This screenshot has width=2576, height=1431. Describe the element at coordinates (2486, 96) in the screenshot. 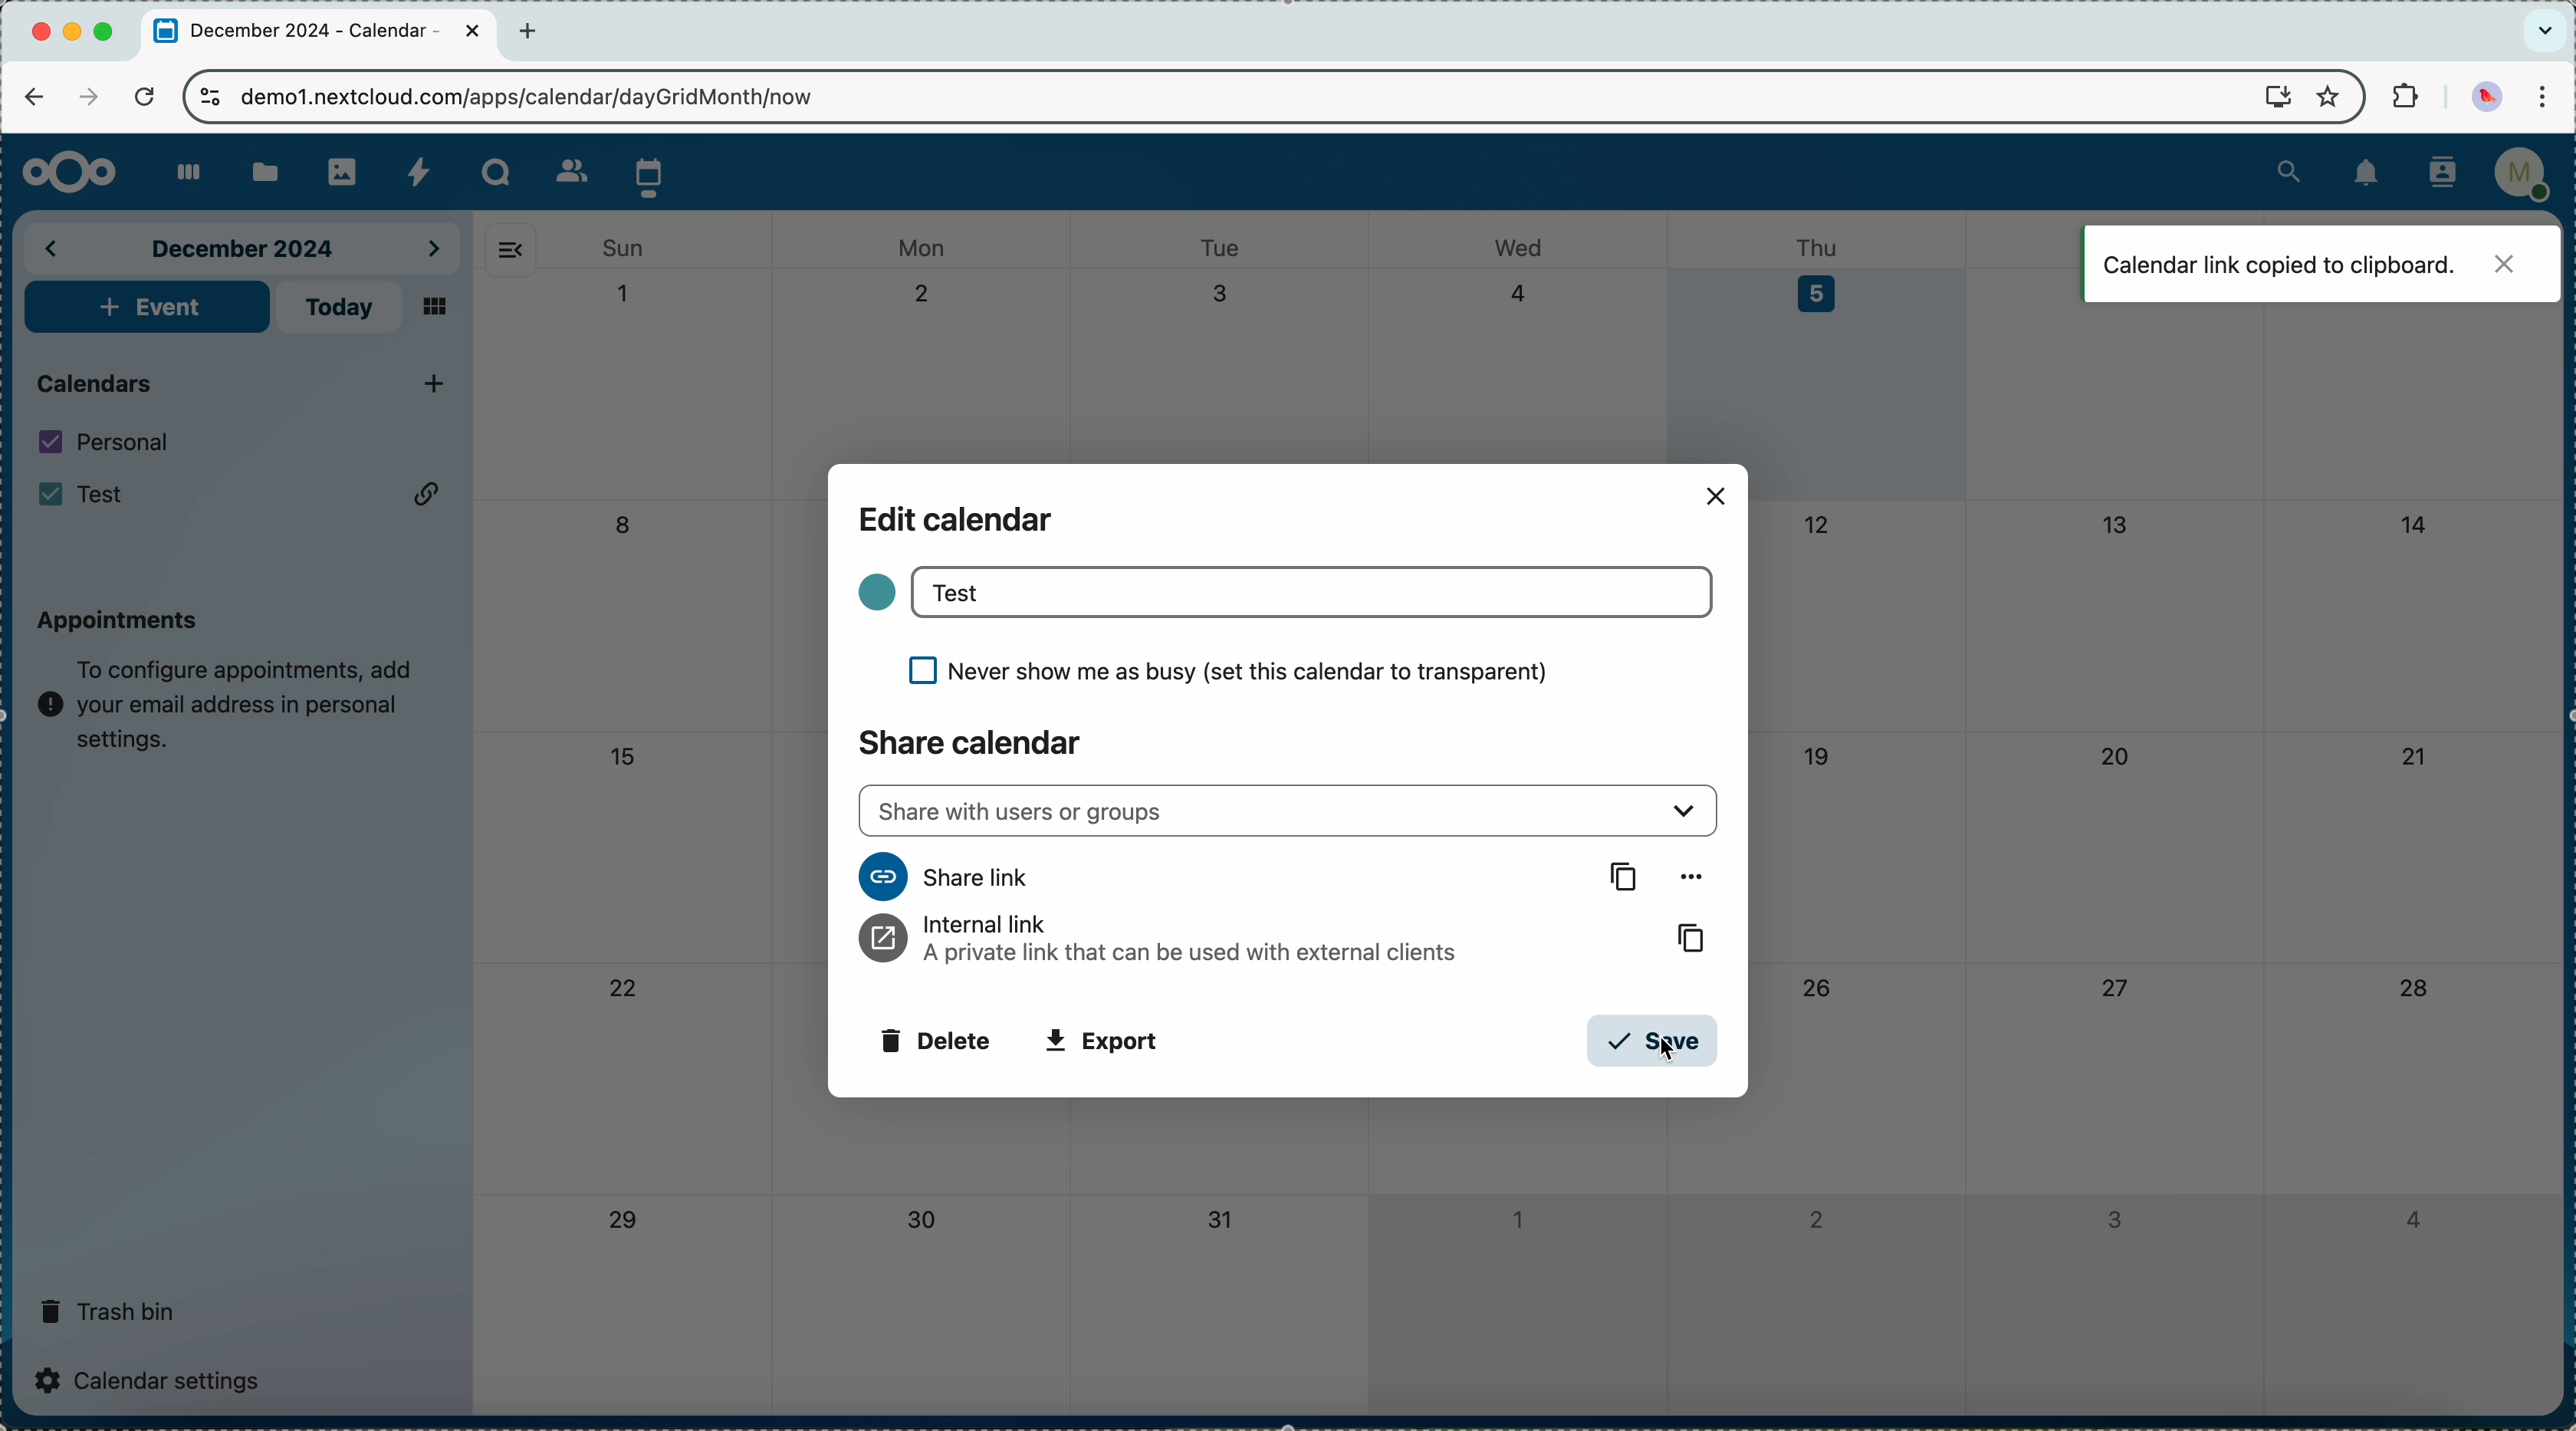

I see `profile picture` at that location.